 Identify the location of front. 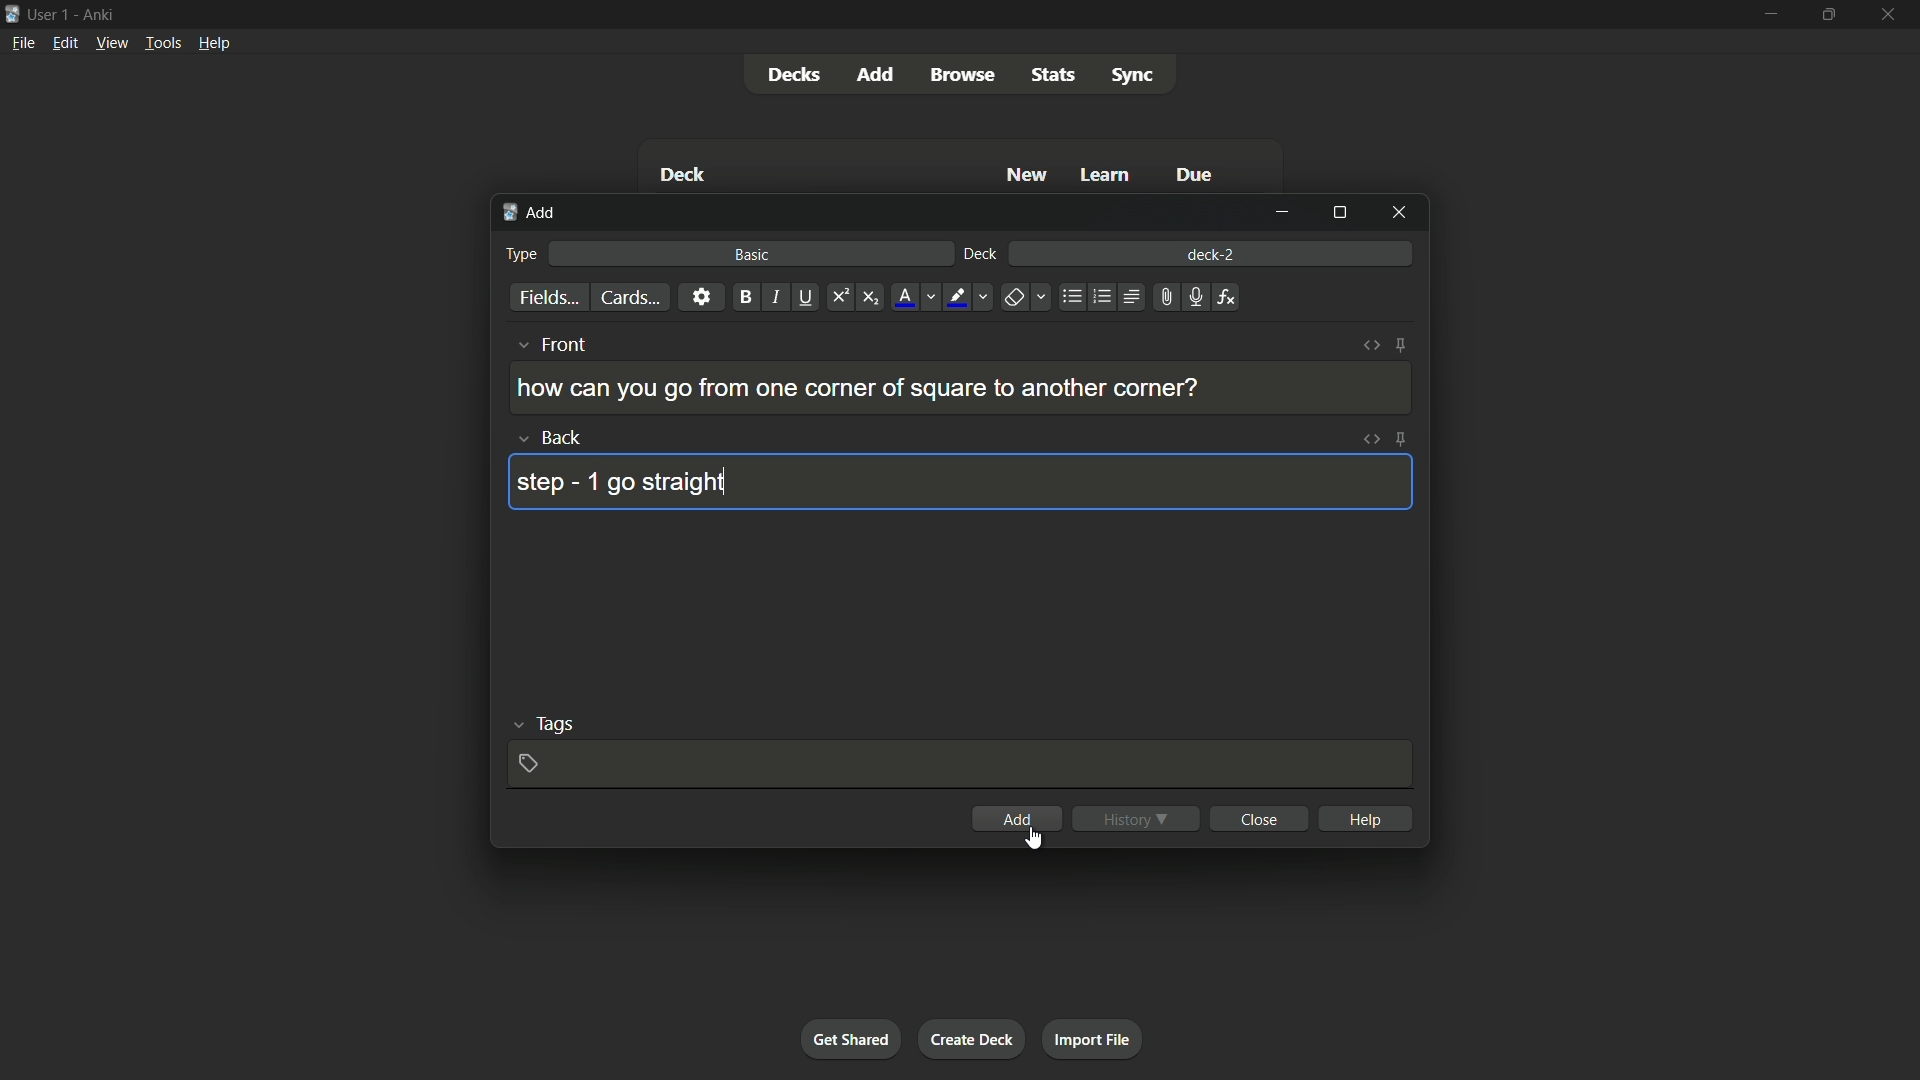
(548, 344).